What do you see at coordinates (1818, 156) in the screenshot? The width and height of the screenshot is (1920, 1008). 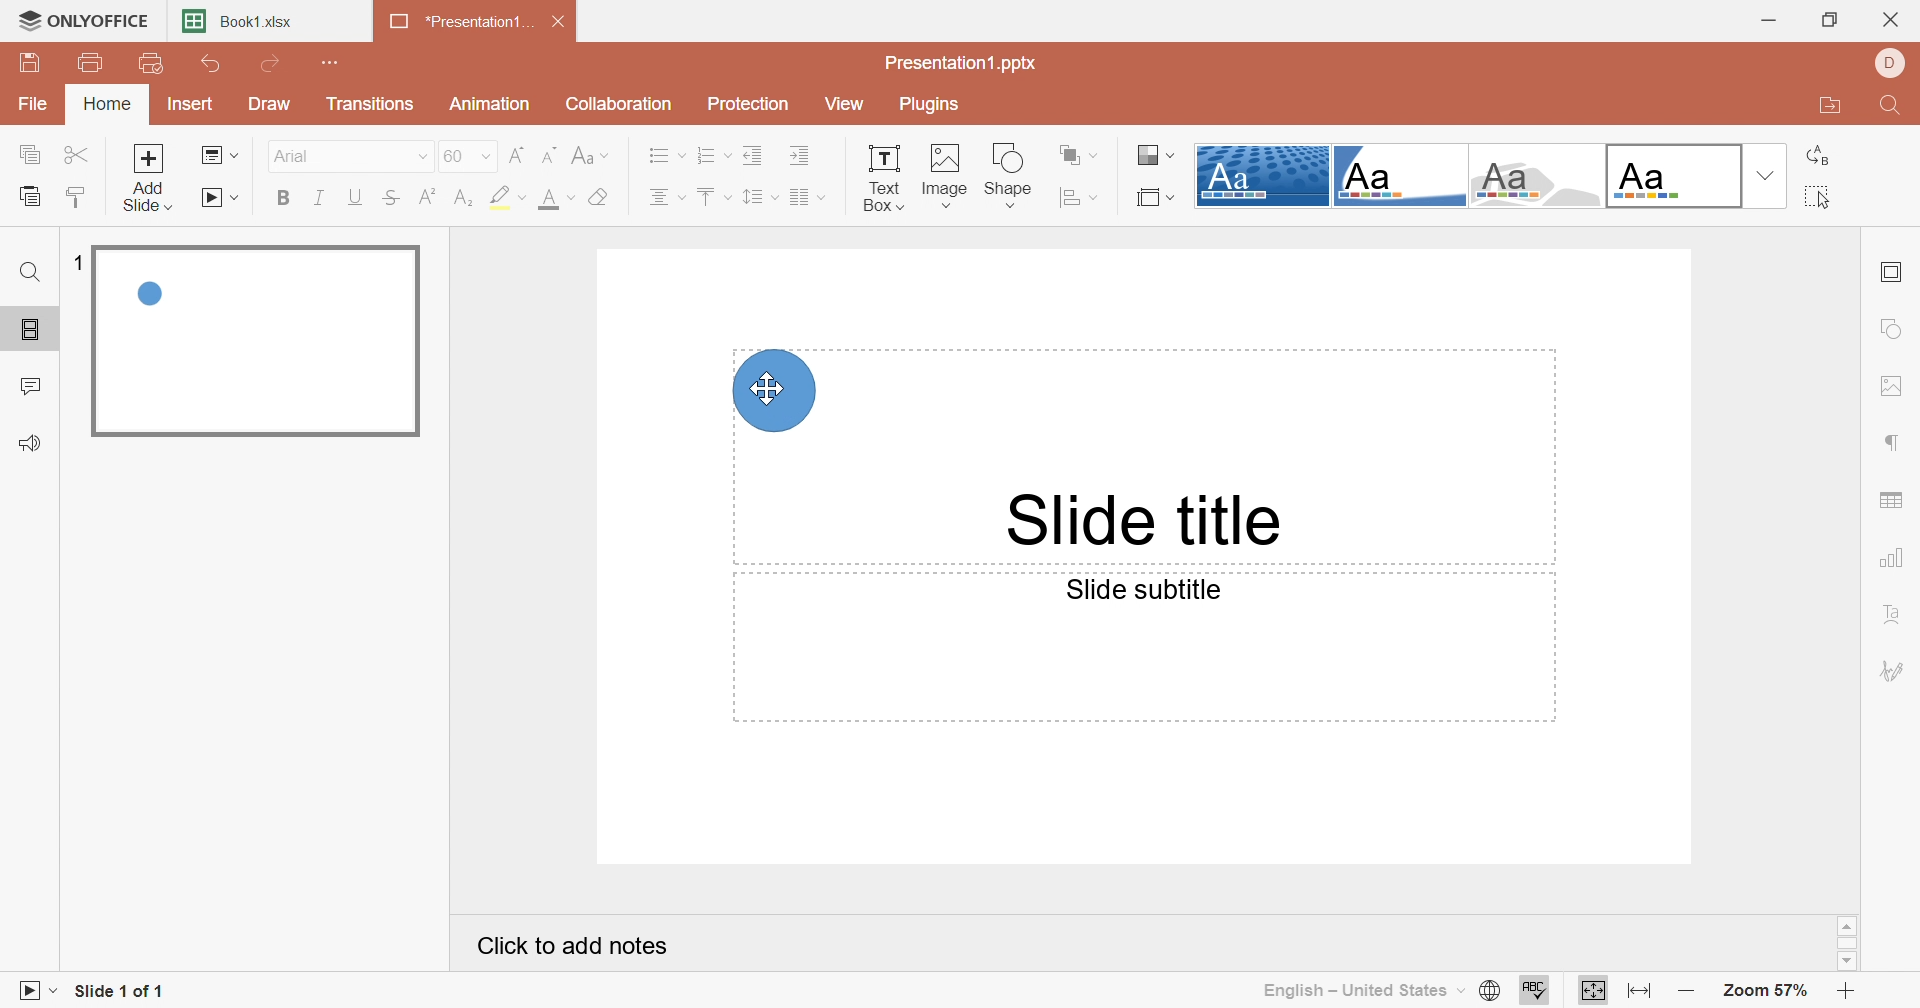 I see `Replace` at bounding box center [1818, 156].